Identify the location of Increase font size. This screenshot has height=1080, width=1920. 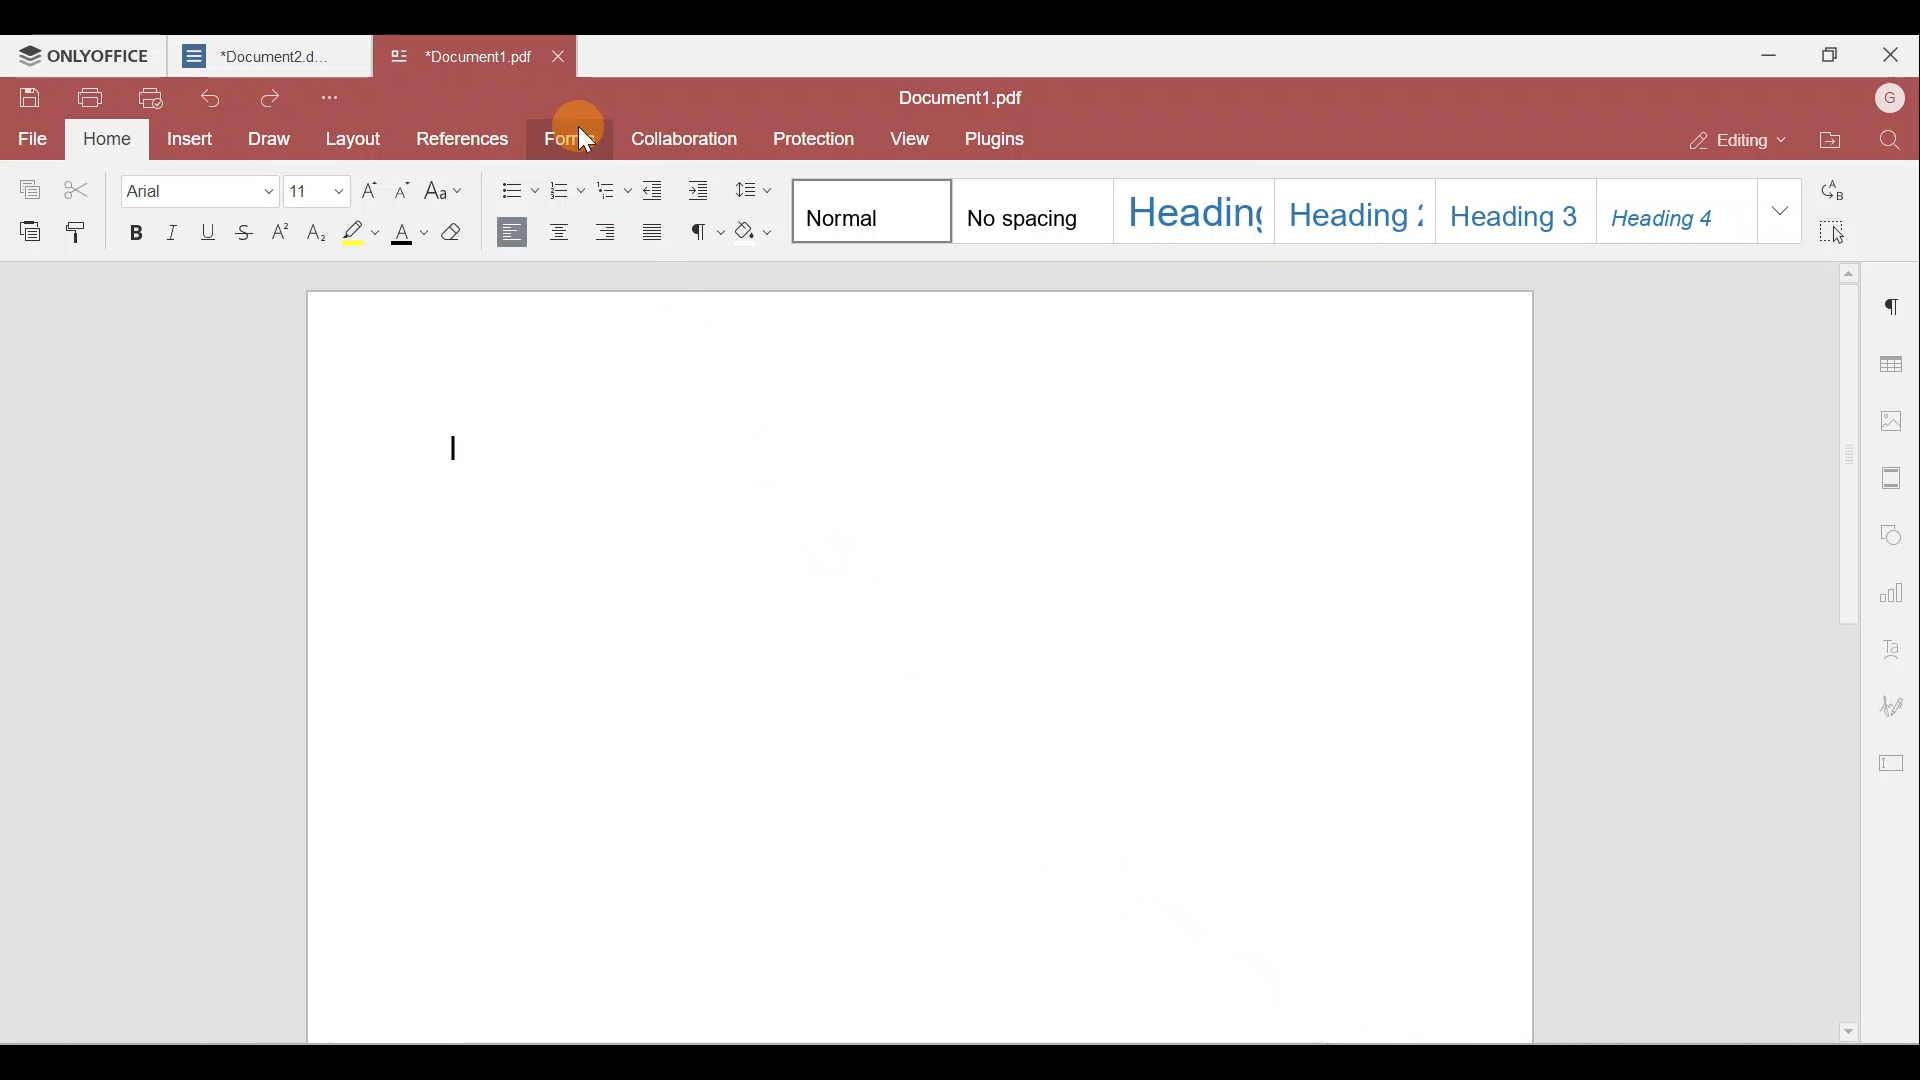
(366, 191).